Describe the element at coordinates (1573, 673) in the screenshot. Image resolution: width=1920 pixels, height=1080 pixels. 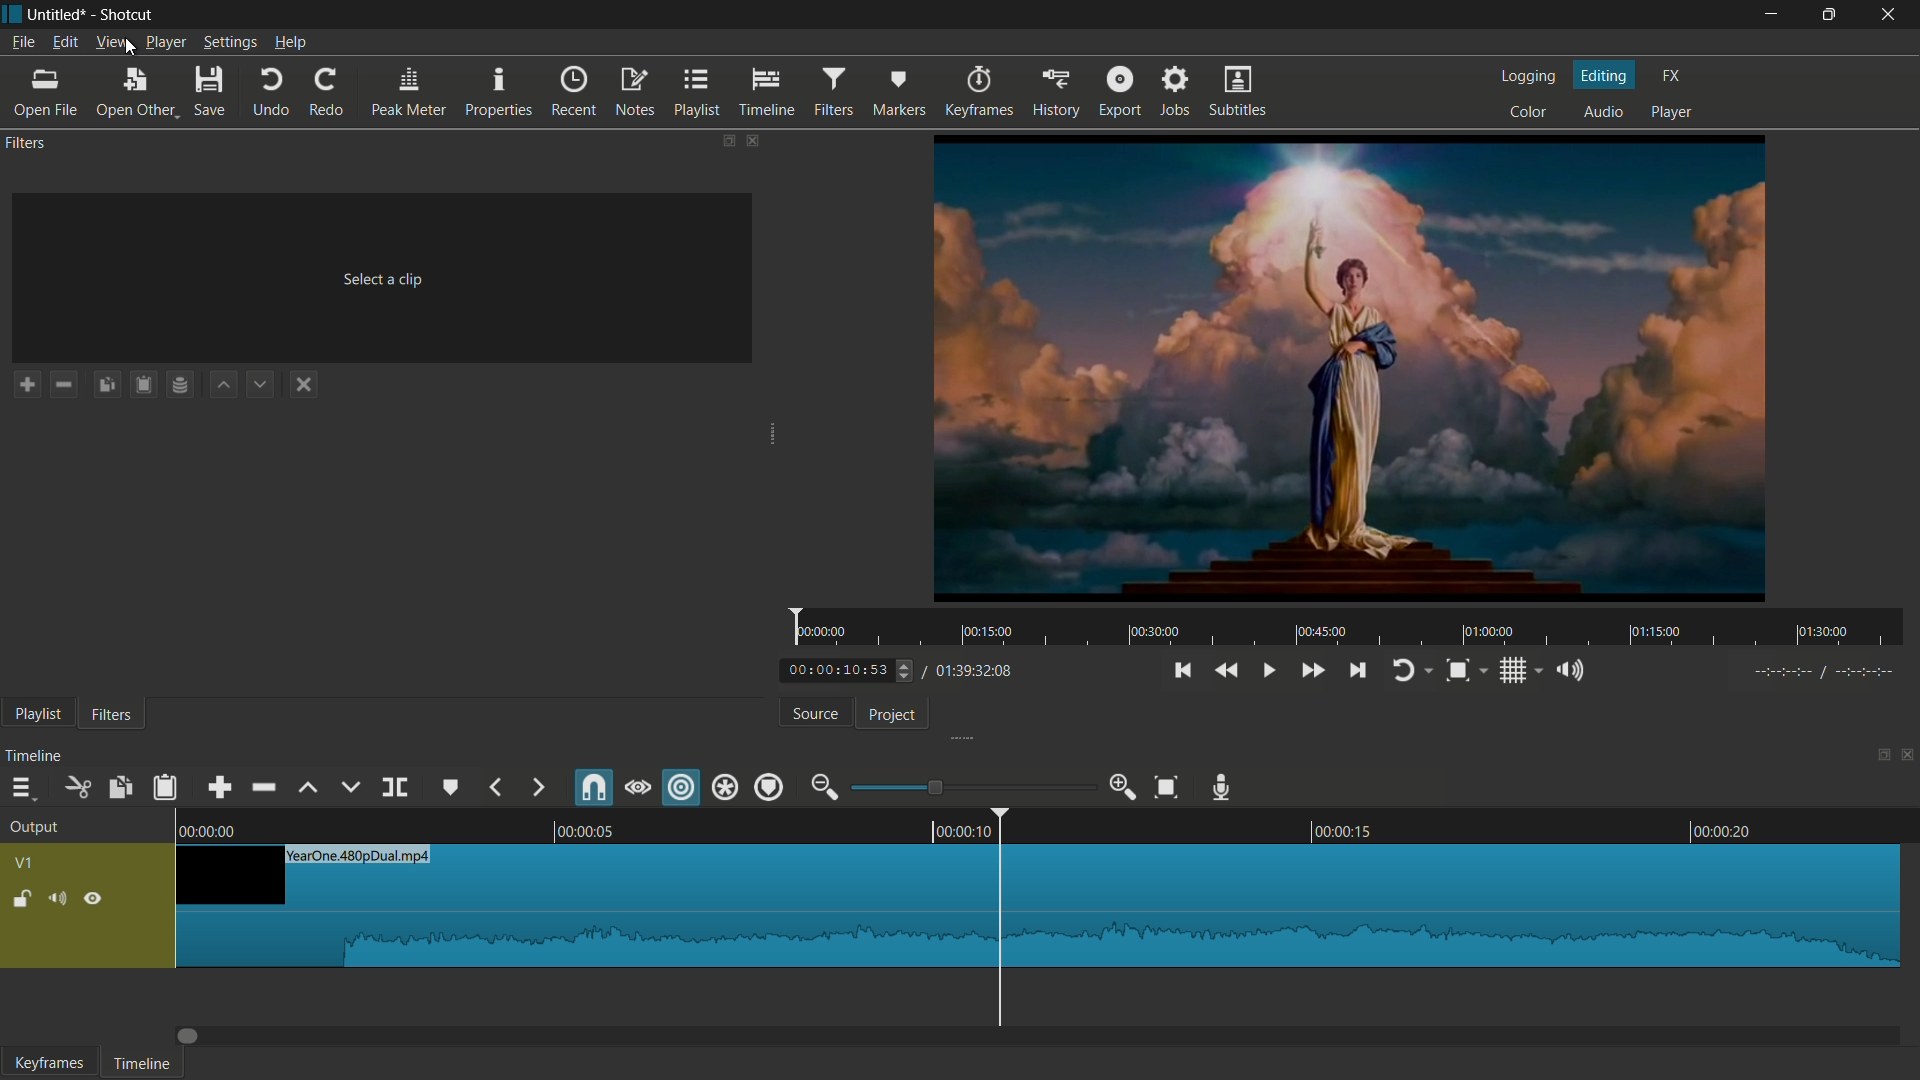
I see `show volume control` at that location.